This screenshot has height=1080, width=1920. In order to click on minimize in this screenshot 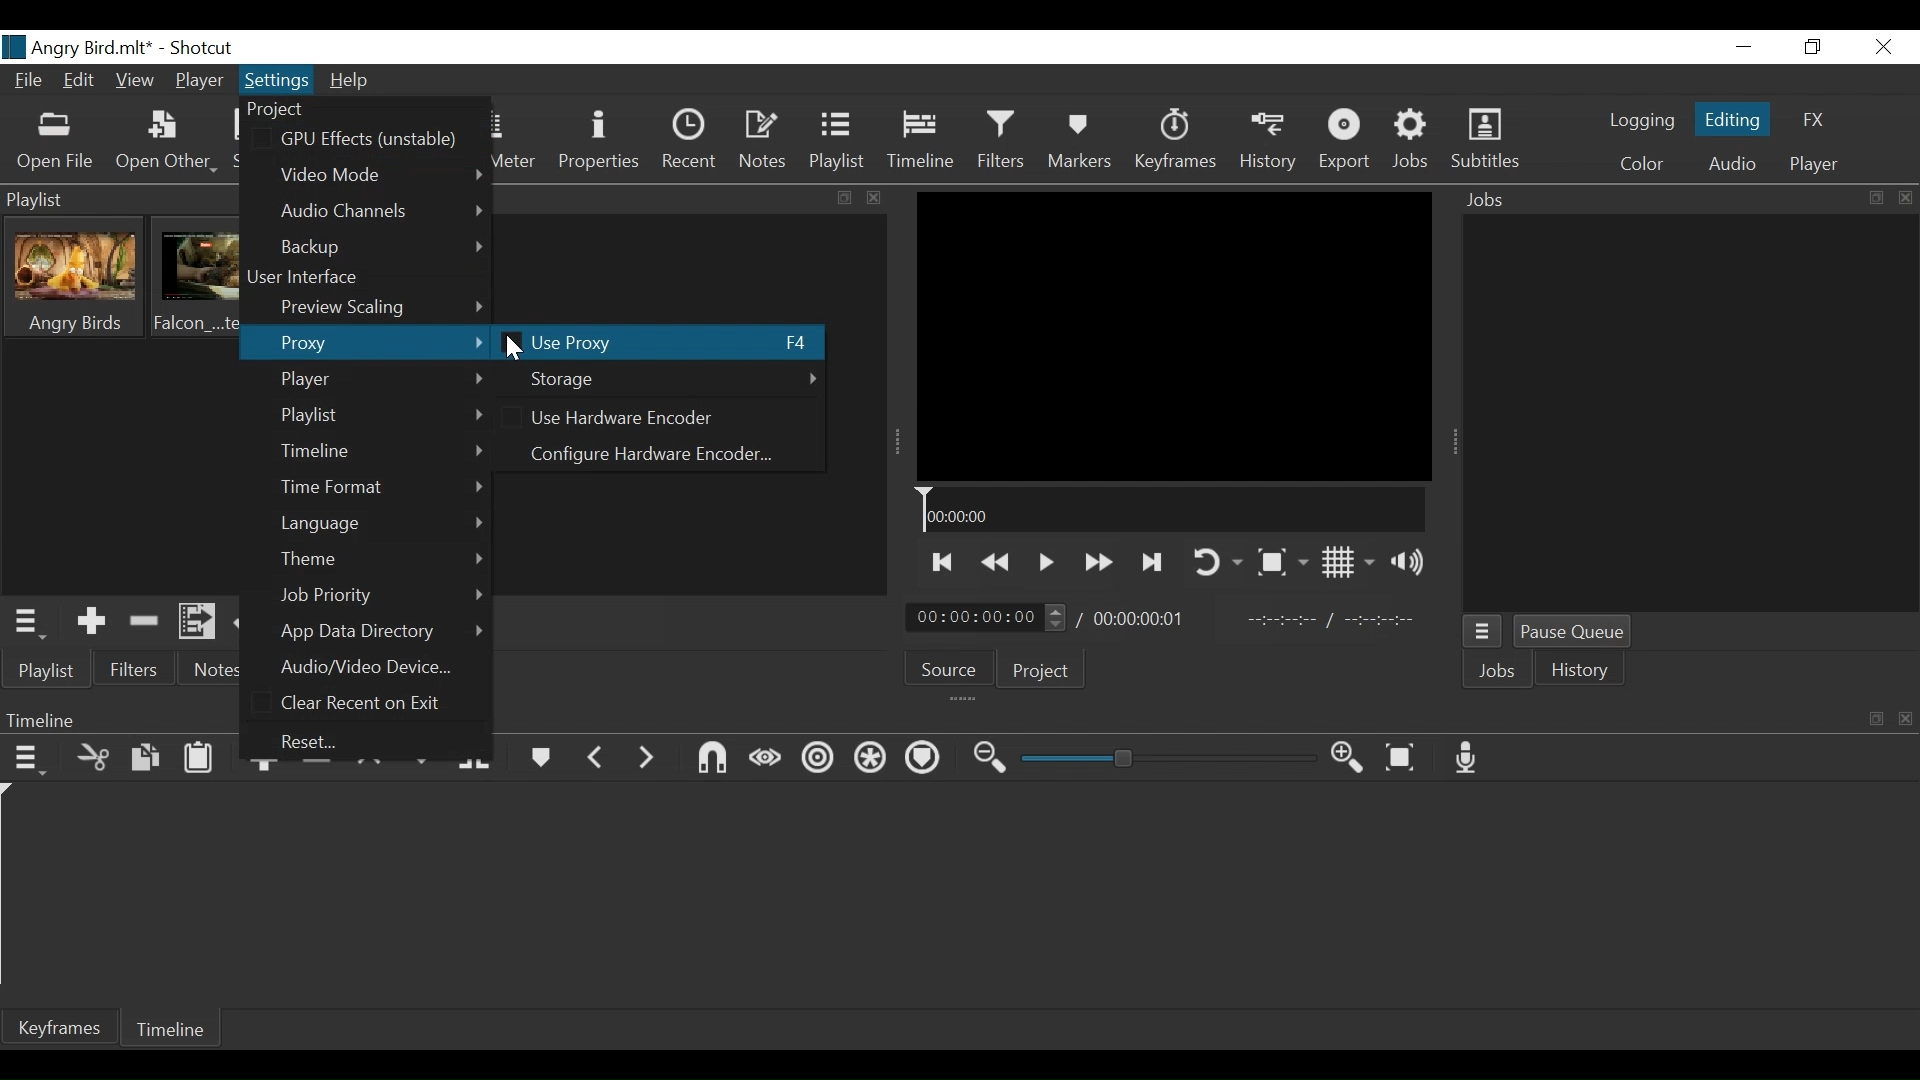, I will do `click(1742, 48)`.